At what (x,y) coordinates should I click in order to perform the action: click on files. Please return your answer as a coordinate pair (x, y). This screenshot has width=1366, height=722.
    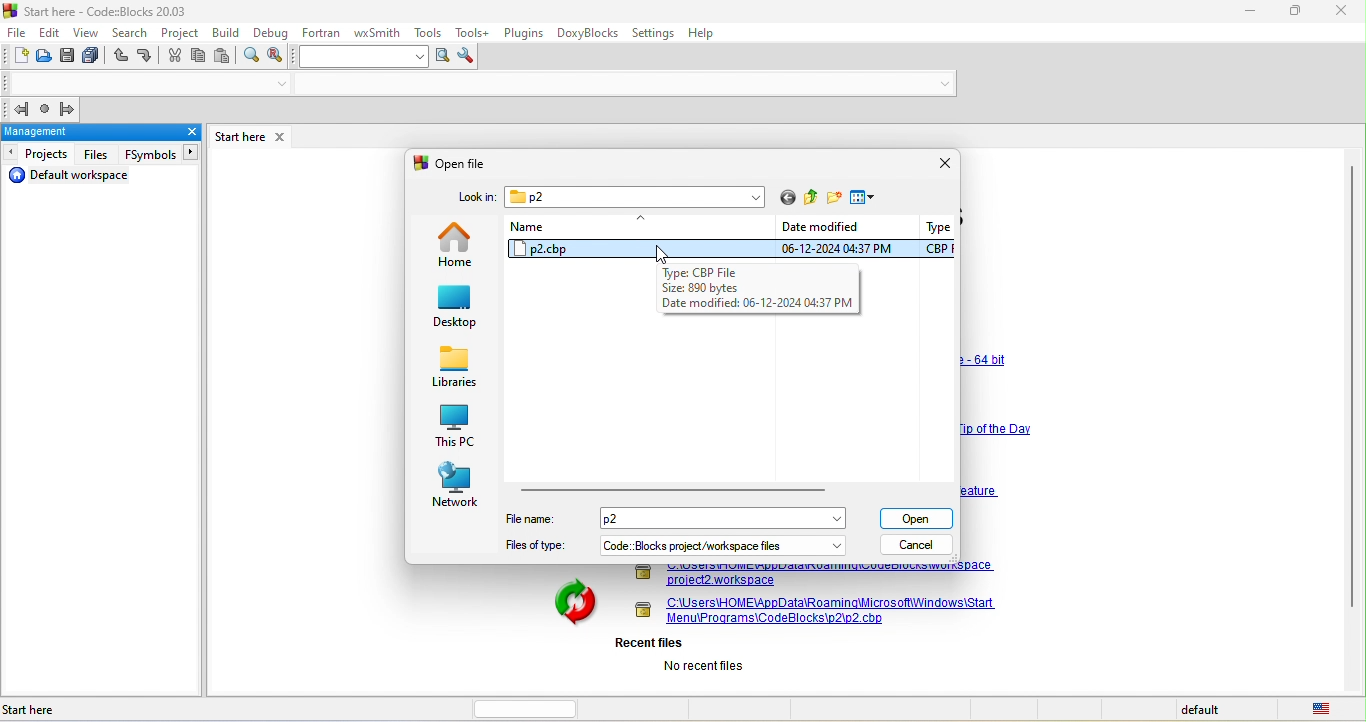
    Looking at the image, I should click on (100, 155).